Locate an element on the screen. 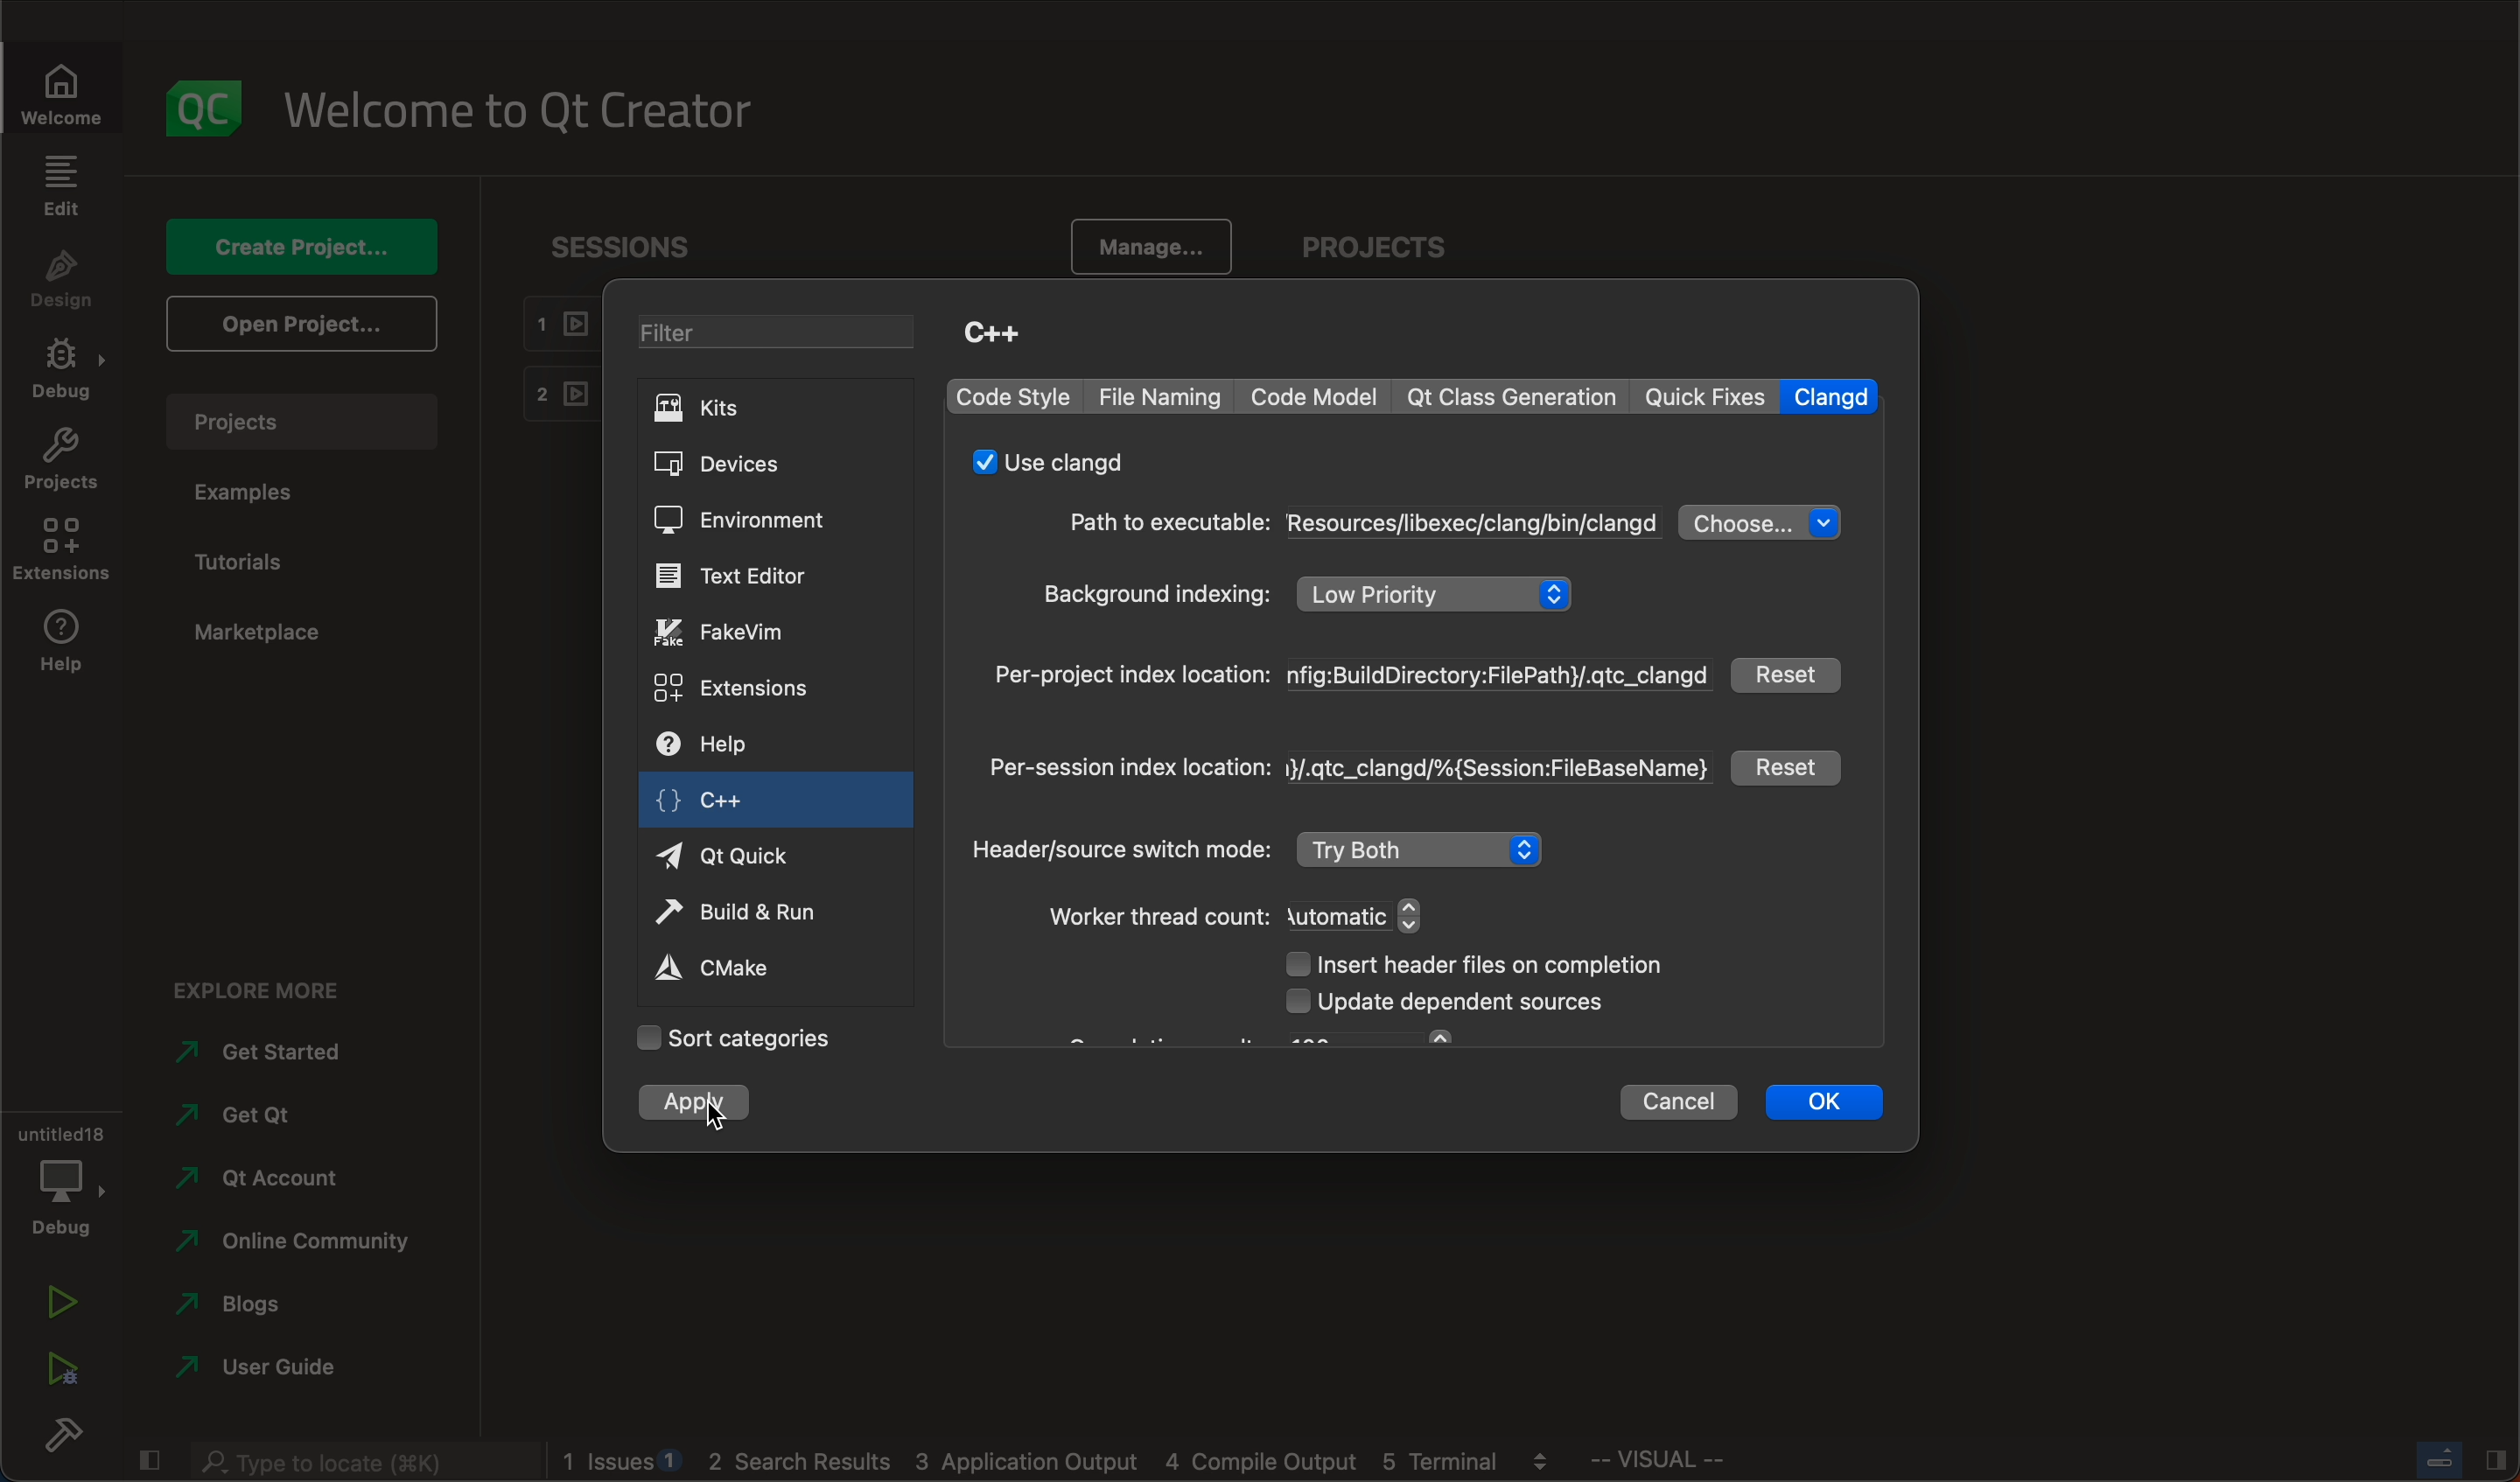 The image size is (2520, 1482). extensions is located at coordinates (738, 688).